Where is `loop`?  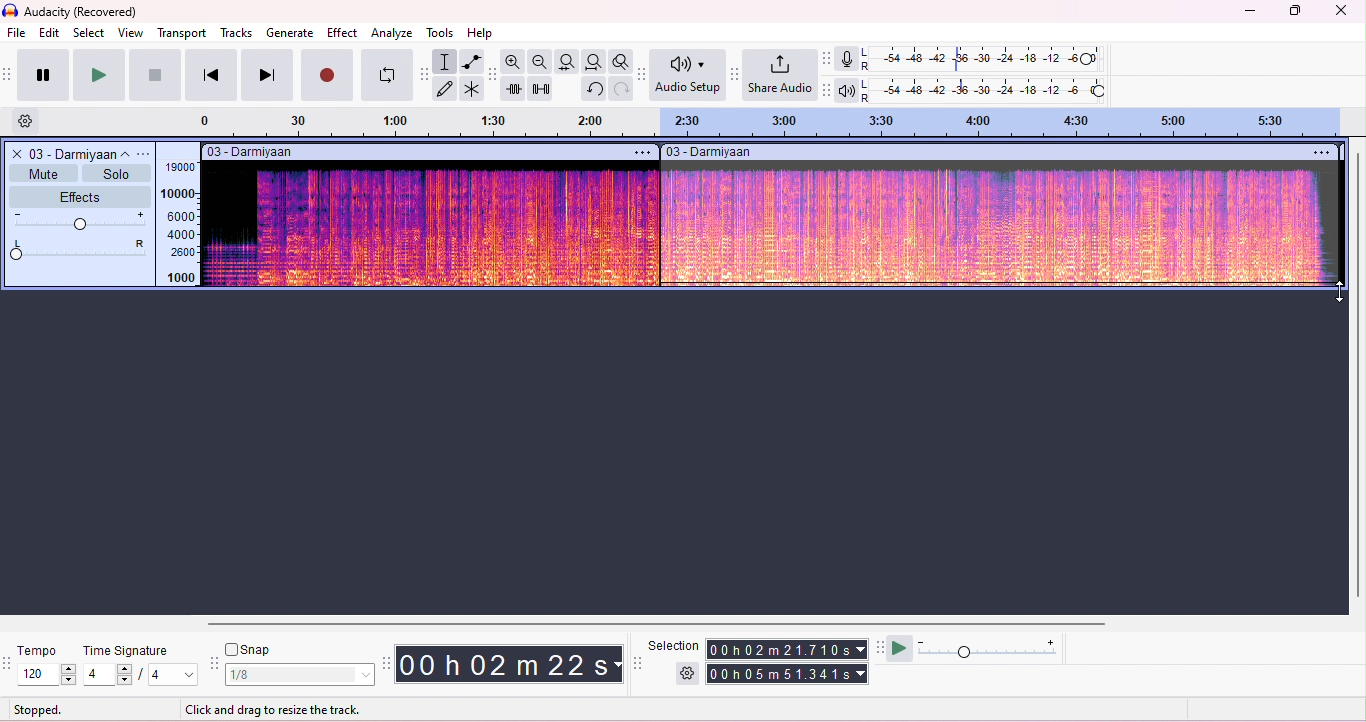 loop is located at coordinates (387, 76).